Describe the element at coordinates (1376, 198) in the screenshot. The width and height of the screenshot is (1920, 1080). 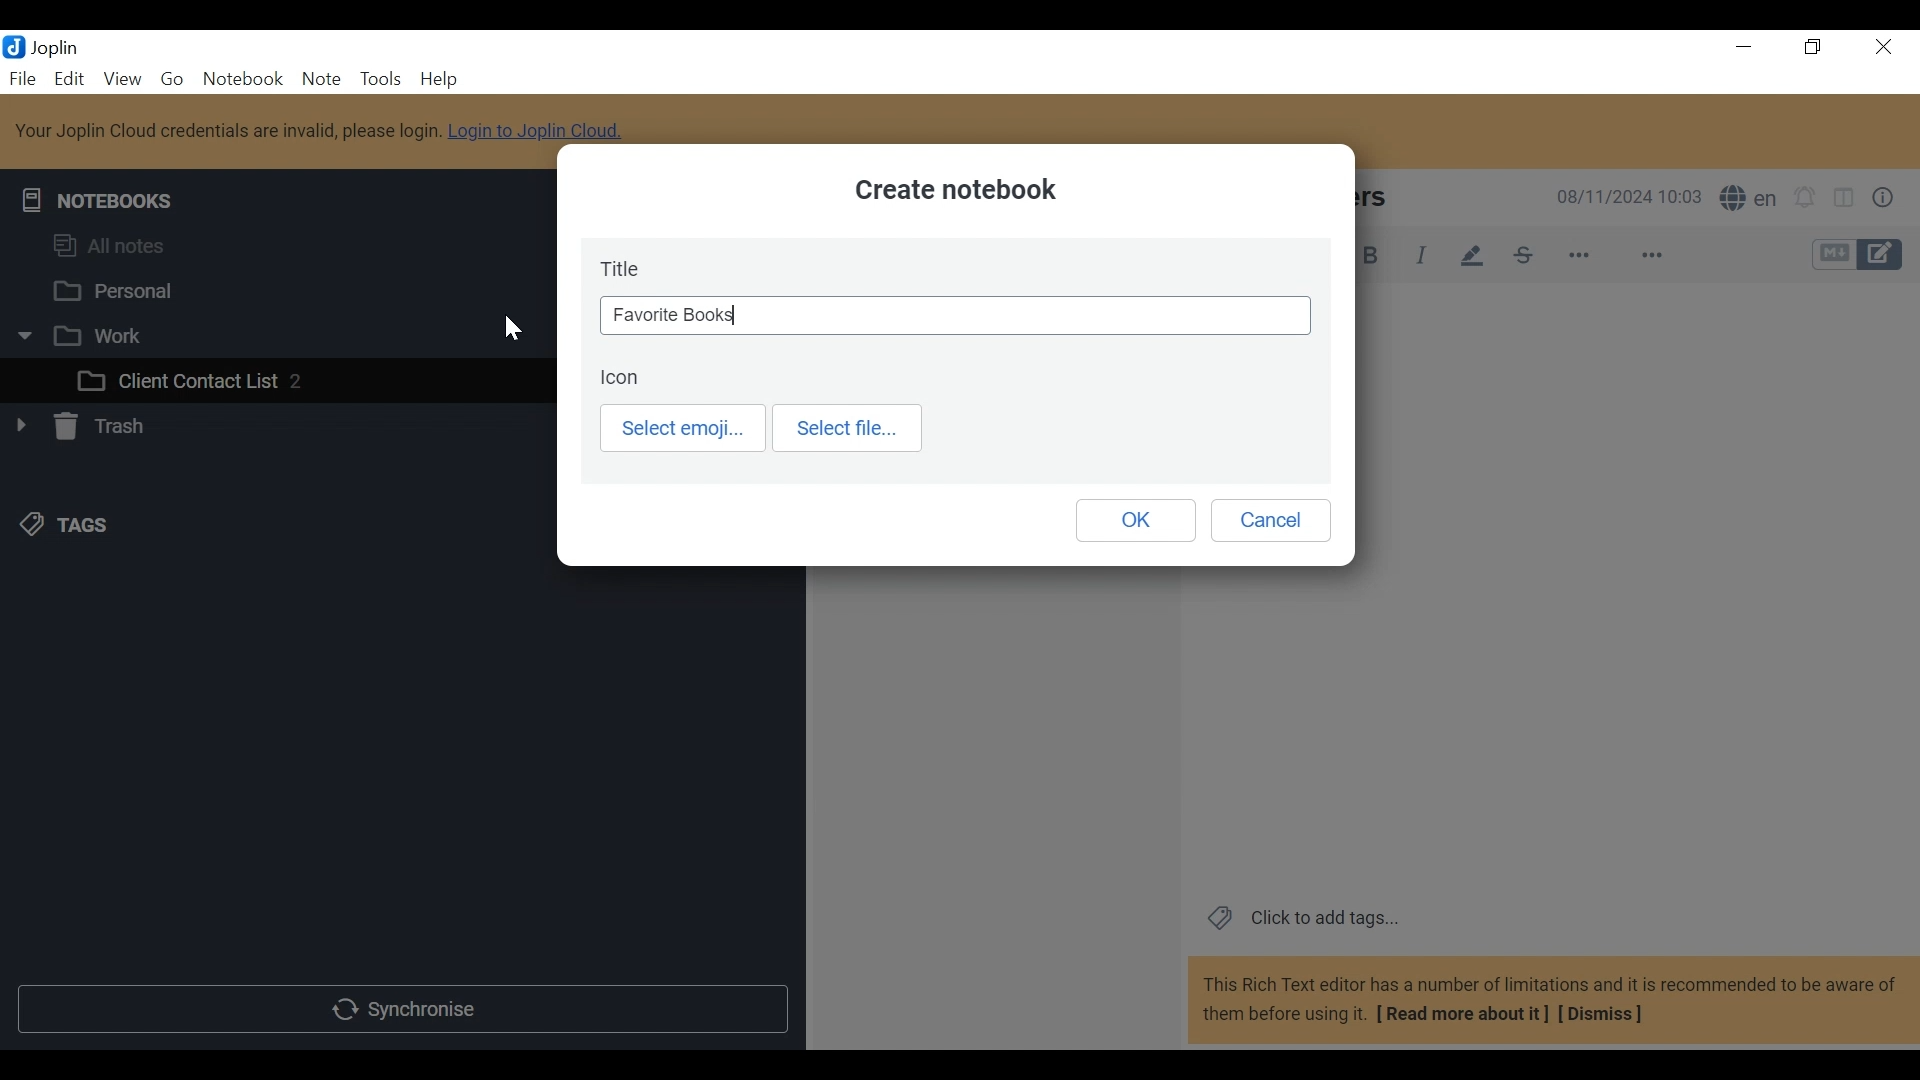
I see `Sammy Peters` at that location.